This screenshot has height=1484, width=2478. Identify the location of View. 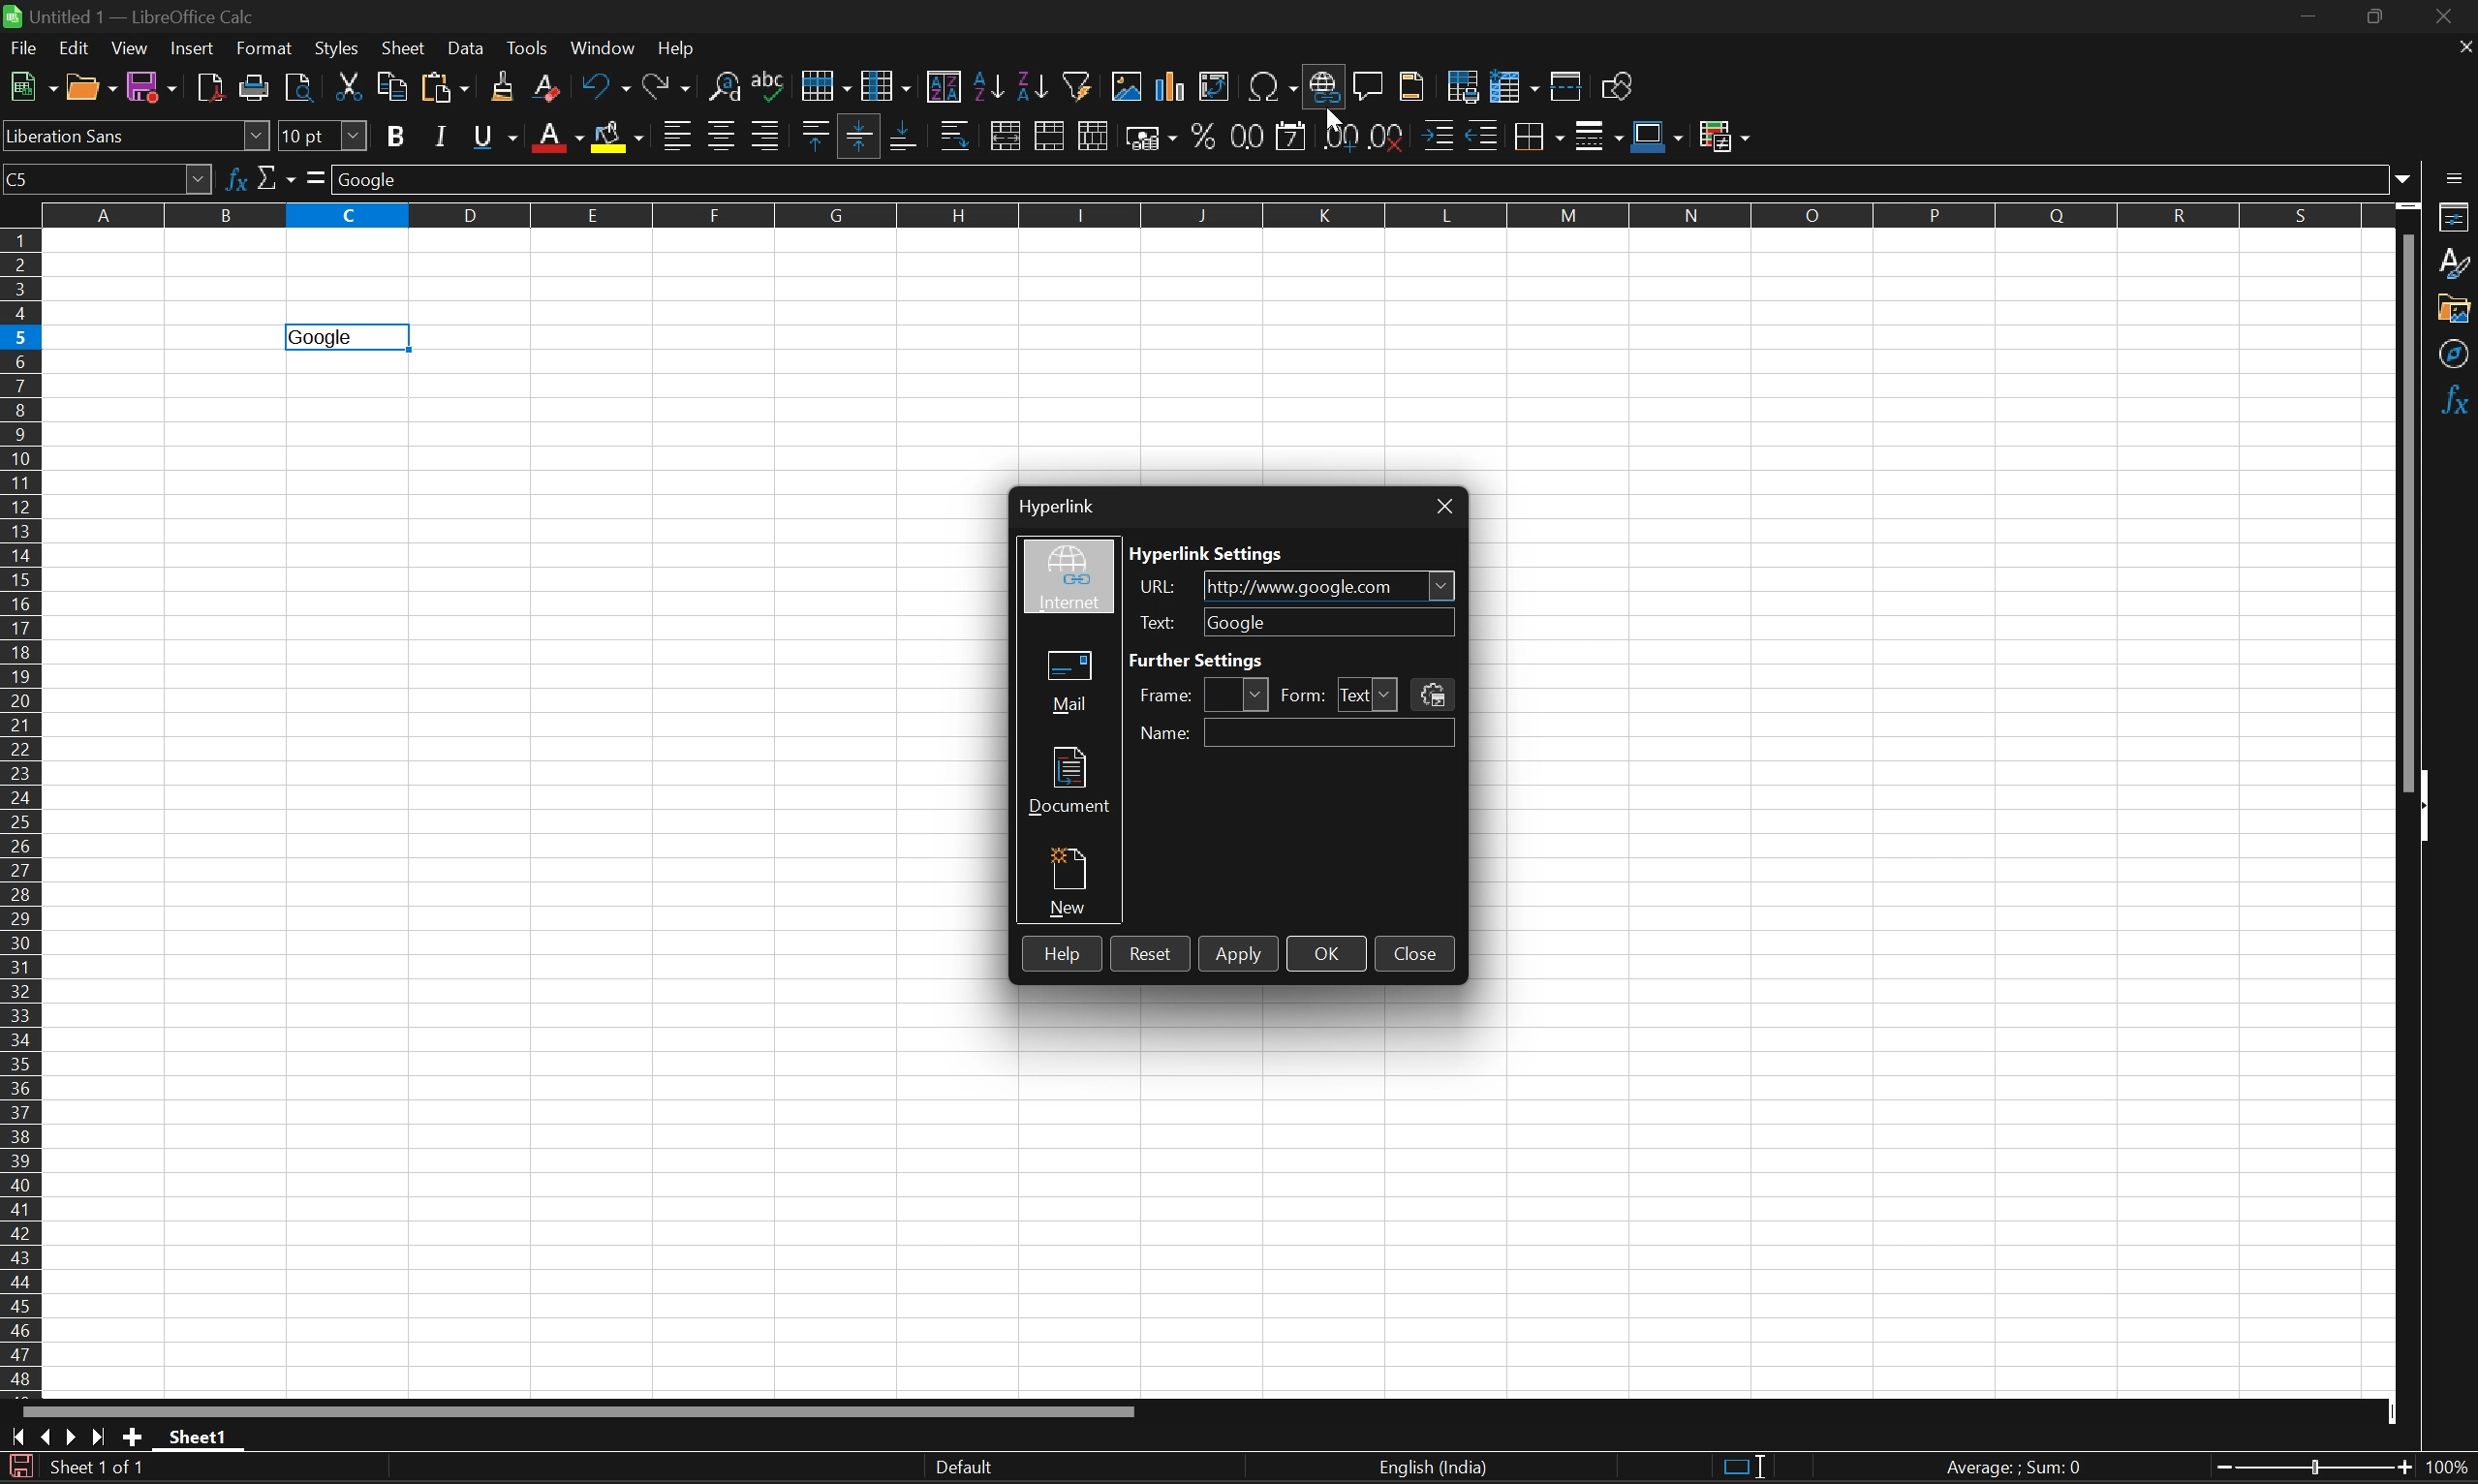
(129, 50).